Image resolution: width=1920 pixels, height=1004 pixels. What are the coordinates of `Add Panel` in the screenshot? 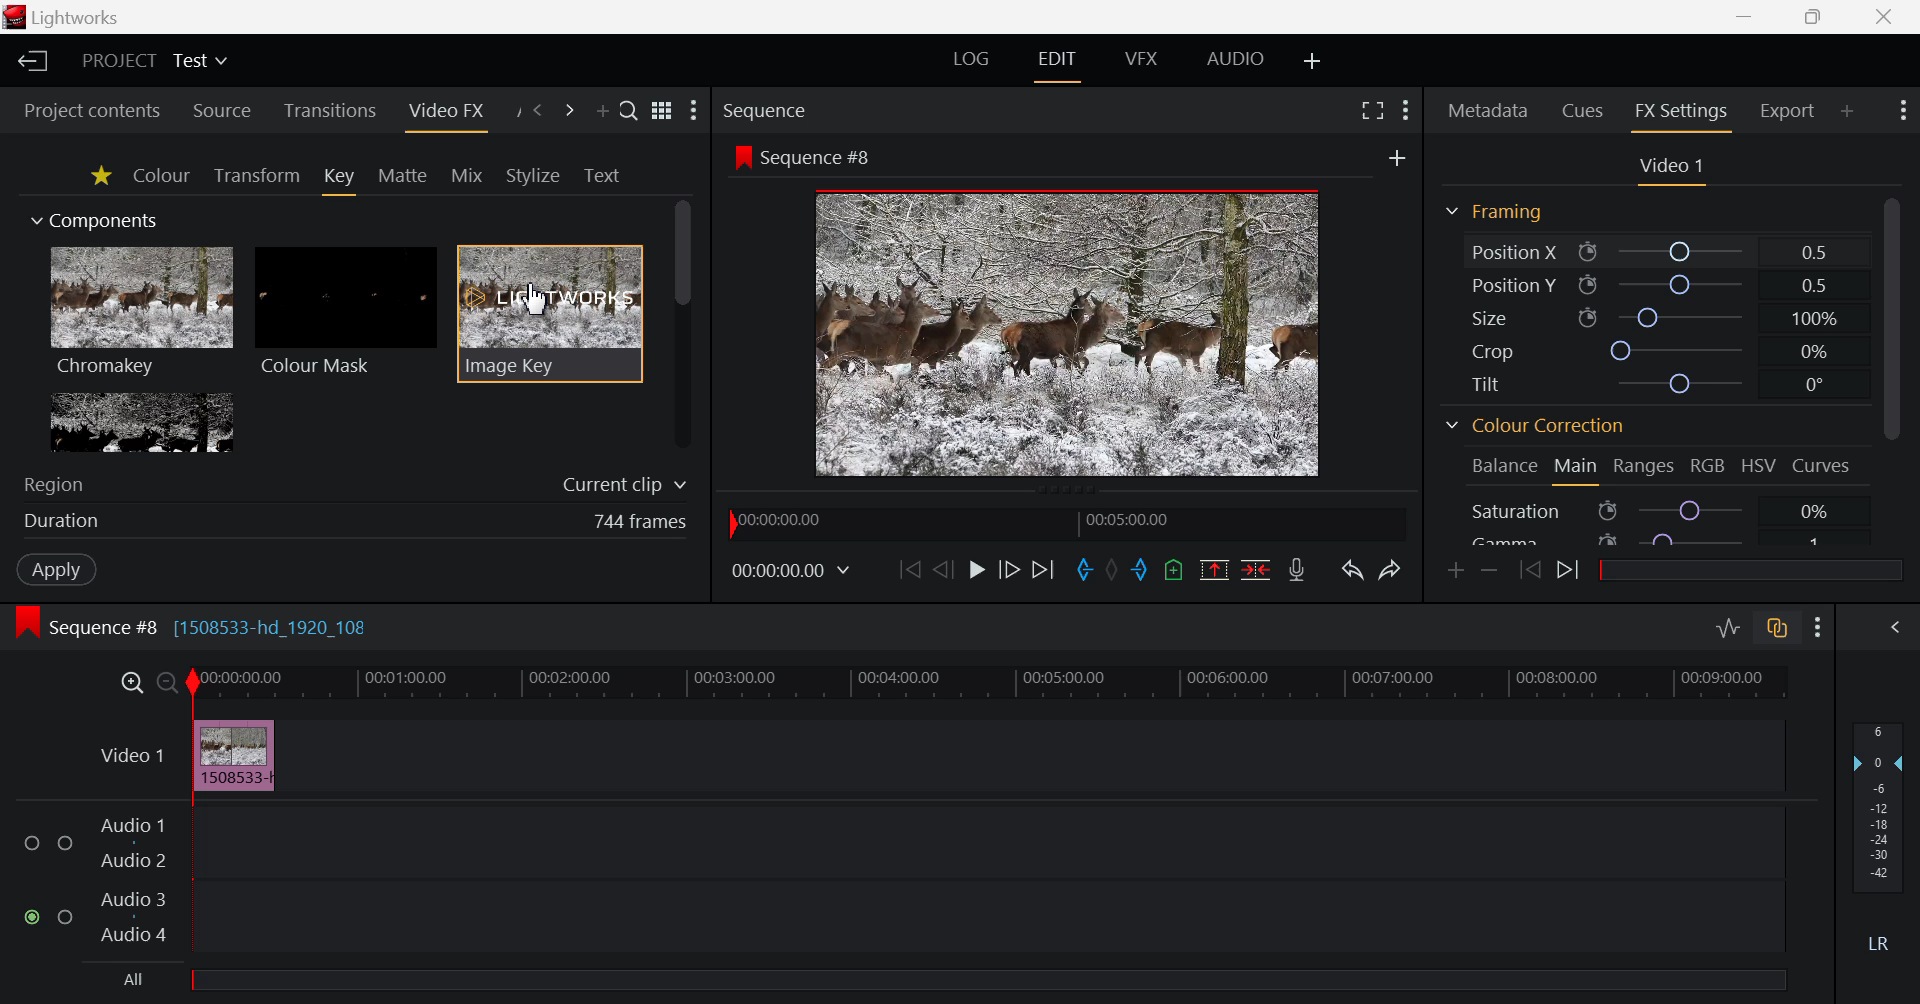 It's located at (1847, 111).